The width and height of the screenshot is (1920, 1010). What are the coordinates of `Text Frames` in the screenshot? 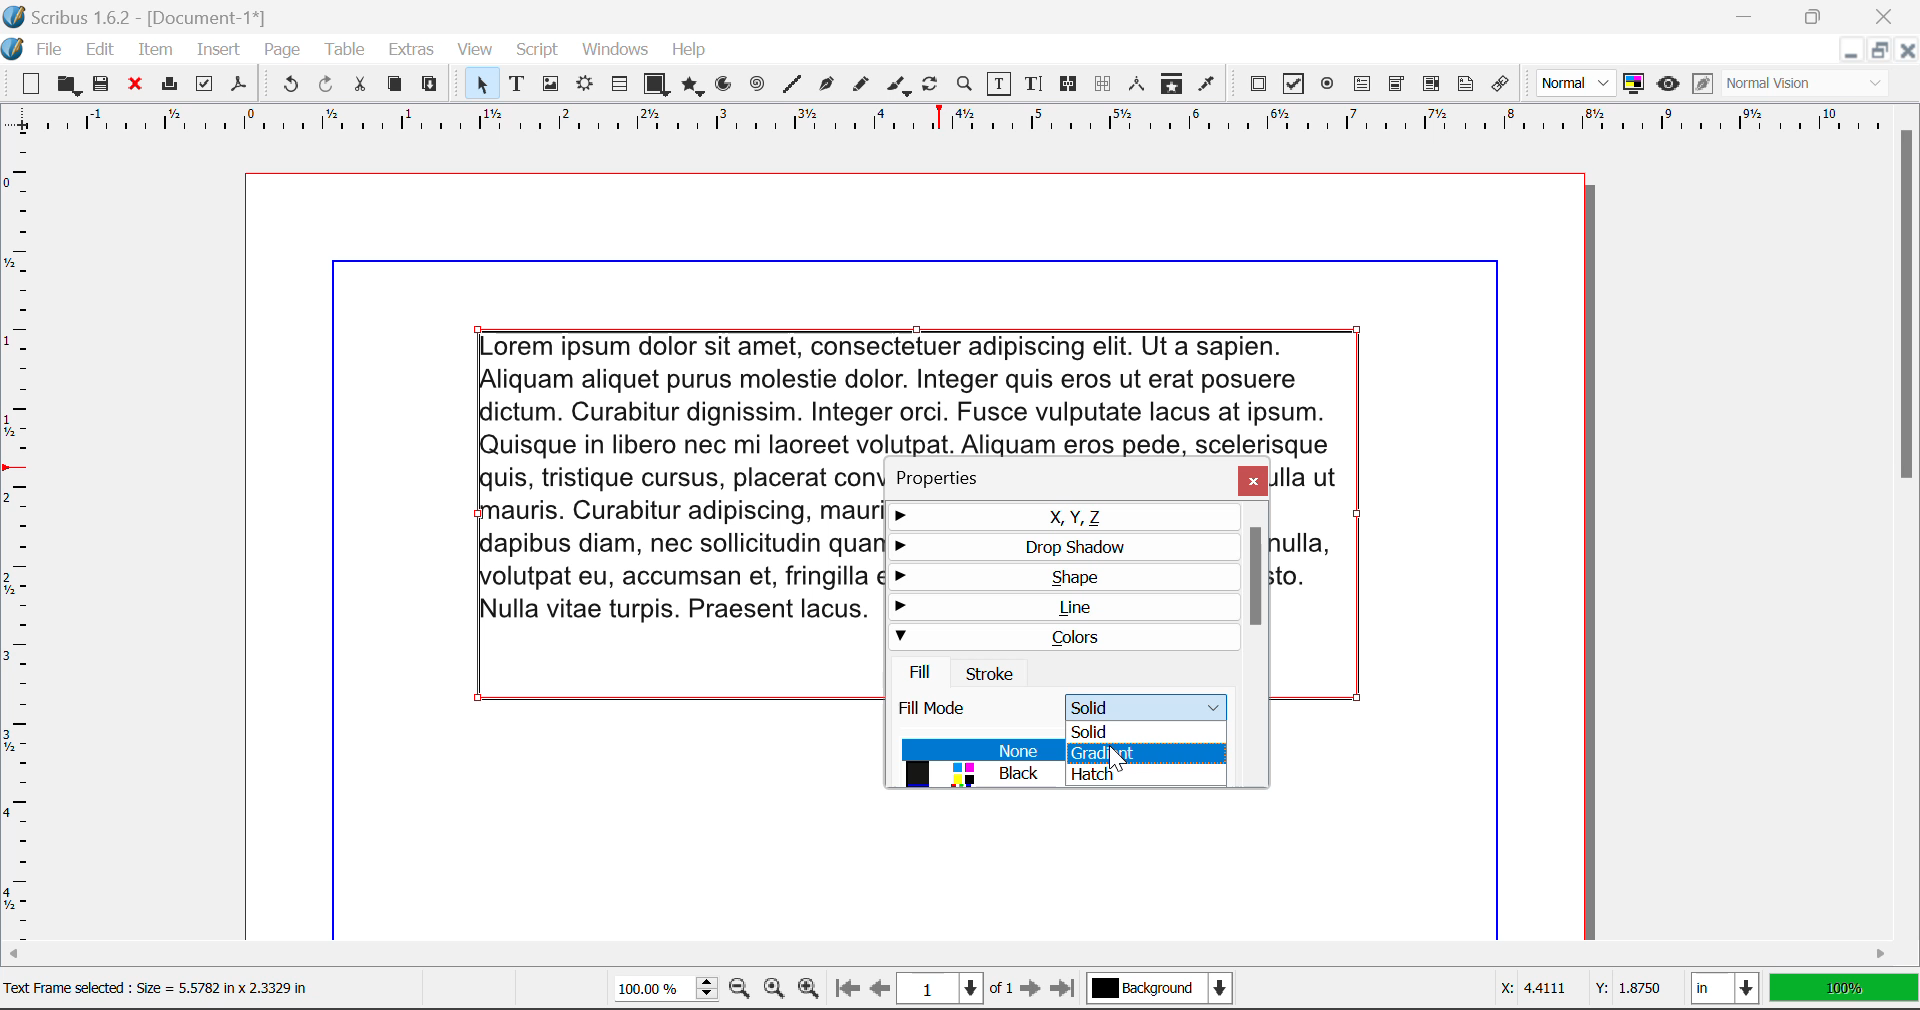 It's located at (517, 86).